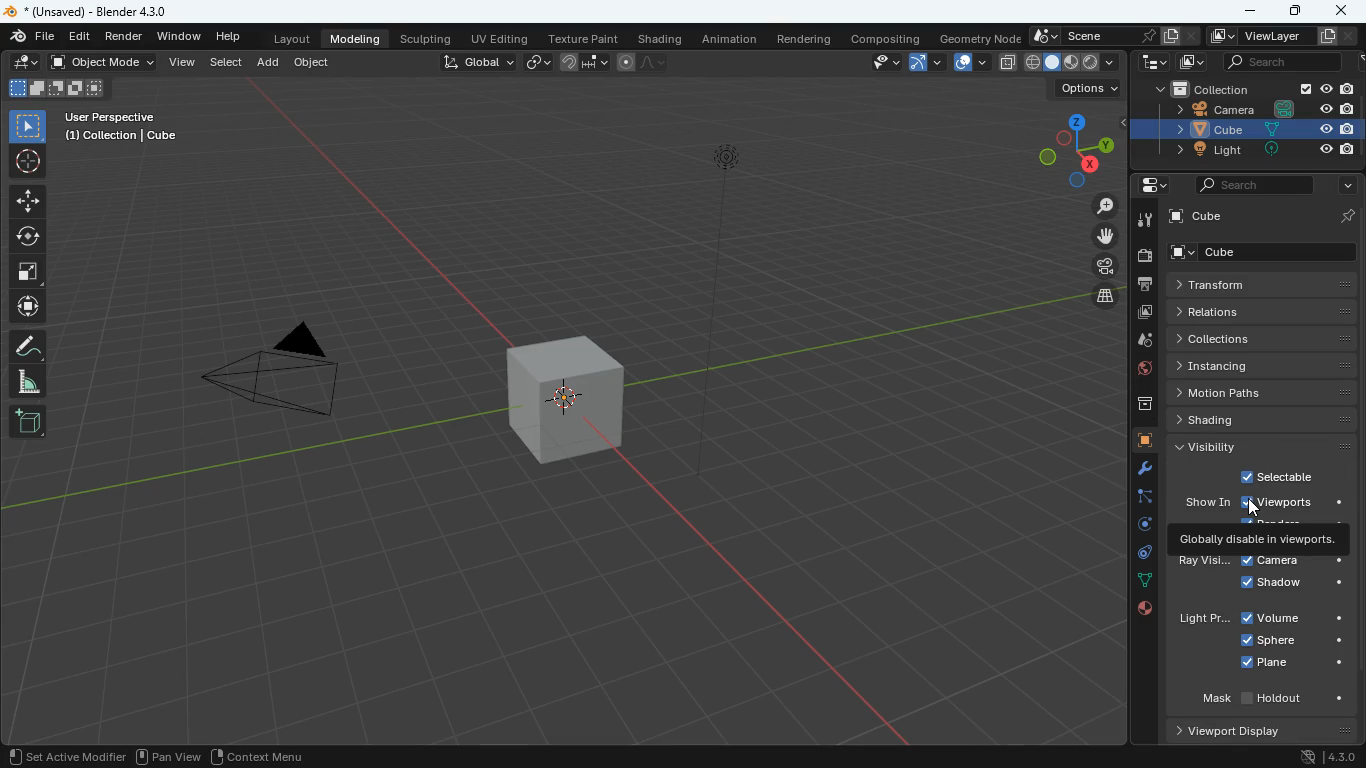  I want to click on draw, so click(26, 64).